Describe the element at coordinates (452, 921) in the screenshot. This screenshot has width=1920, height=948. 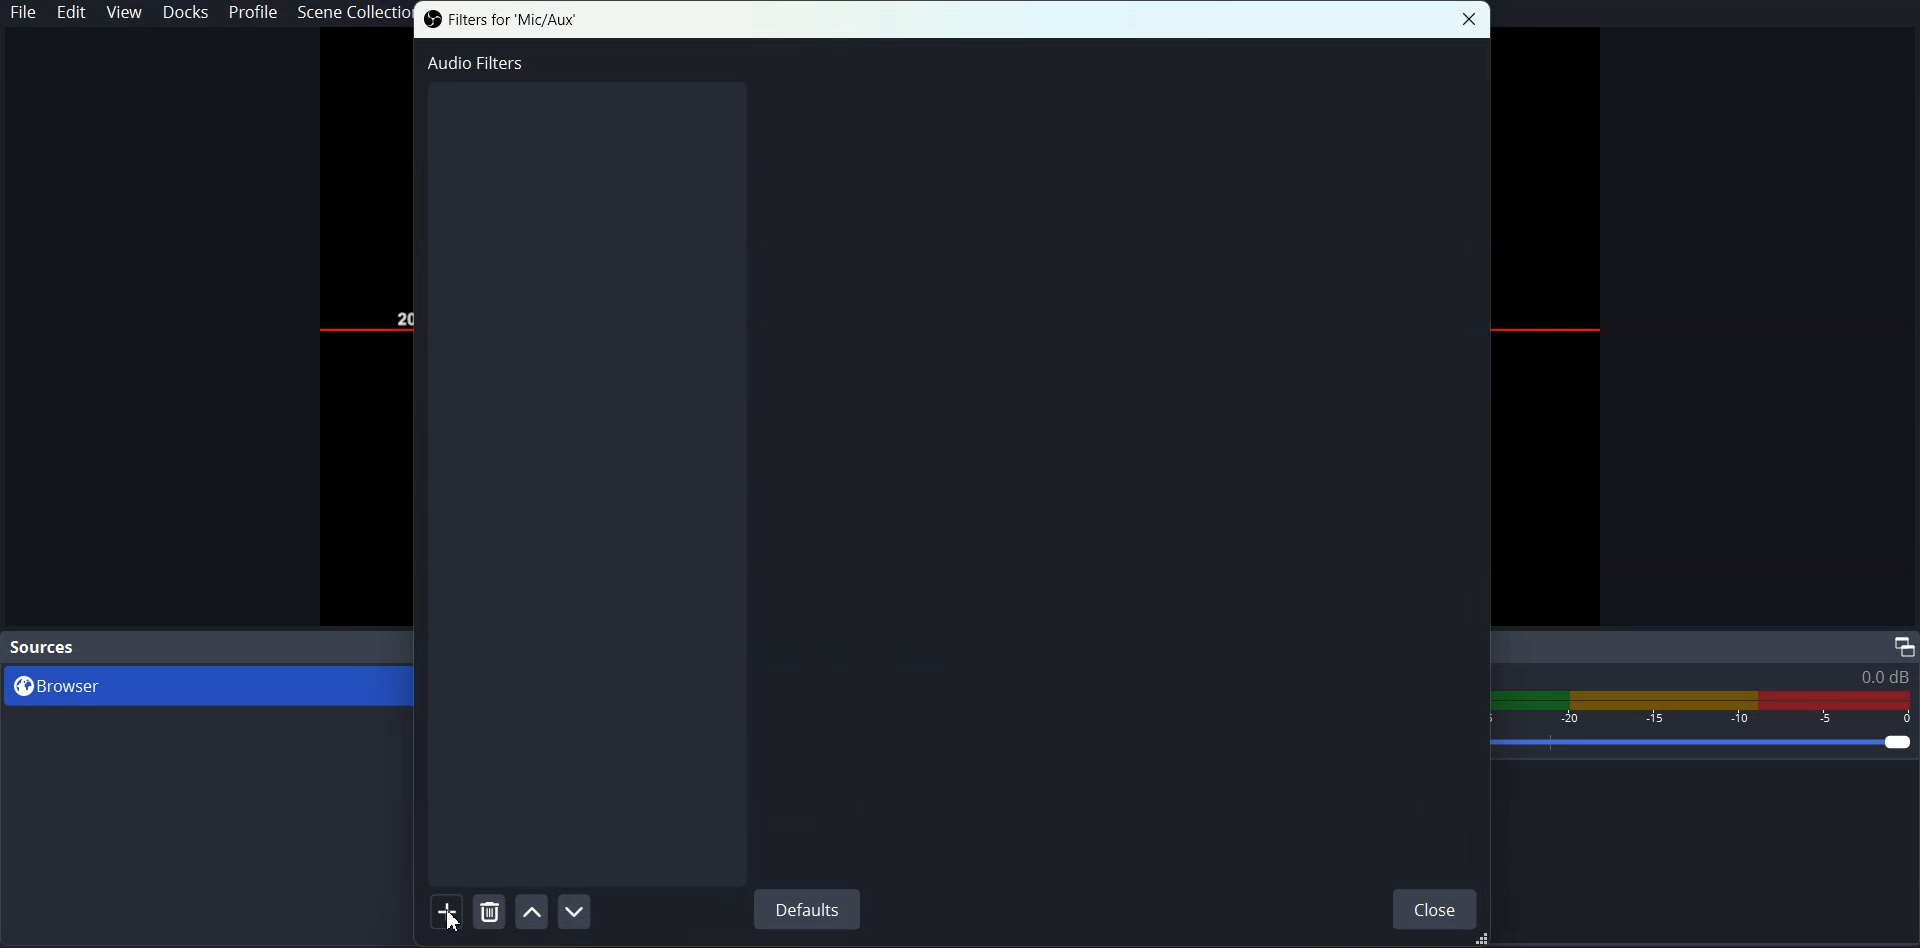
I see `cursor on Add` at that location.